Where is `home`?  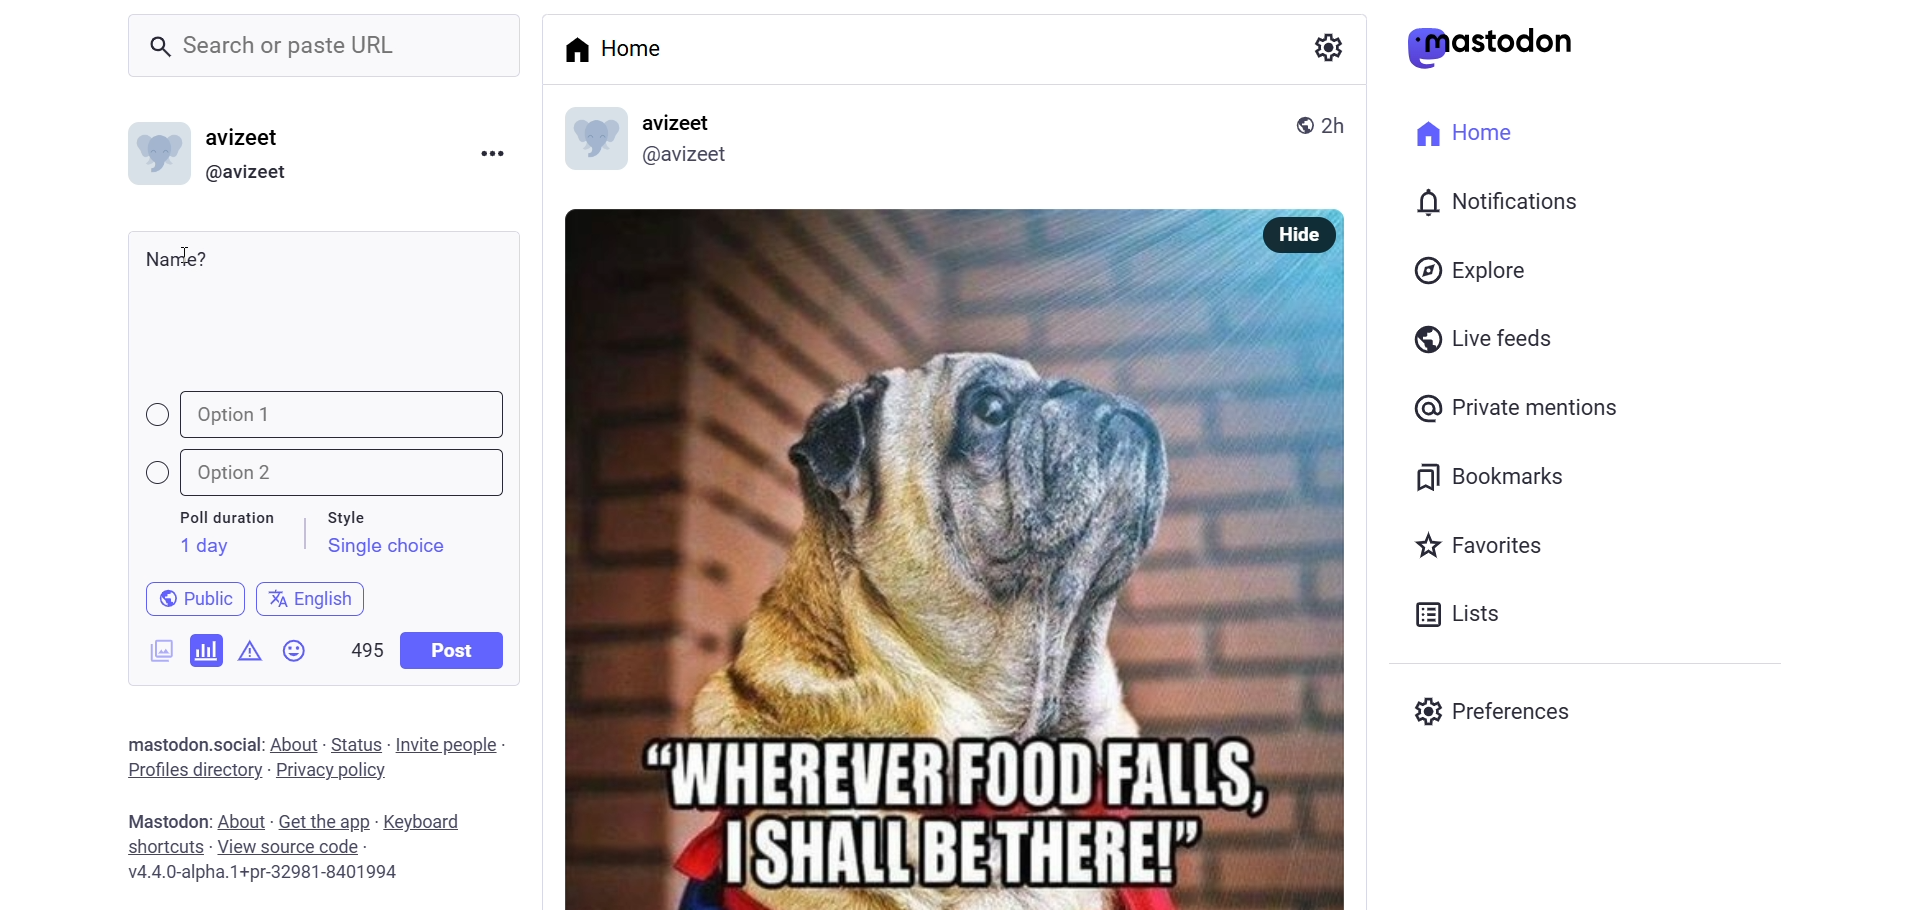
home is located at coordinates (620, 48).